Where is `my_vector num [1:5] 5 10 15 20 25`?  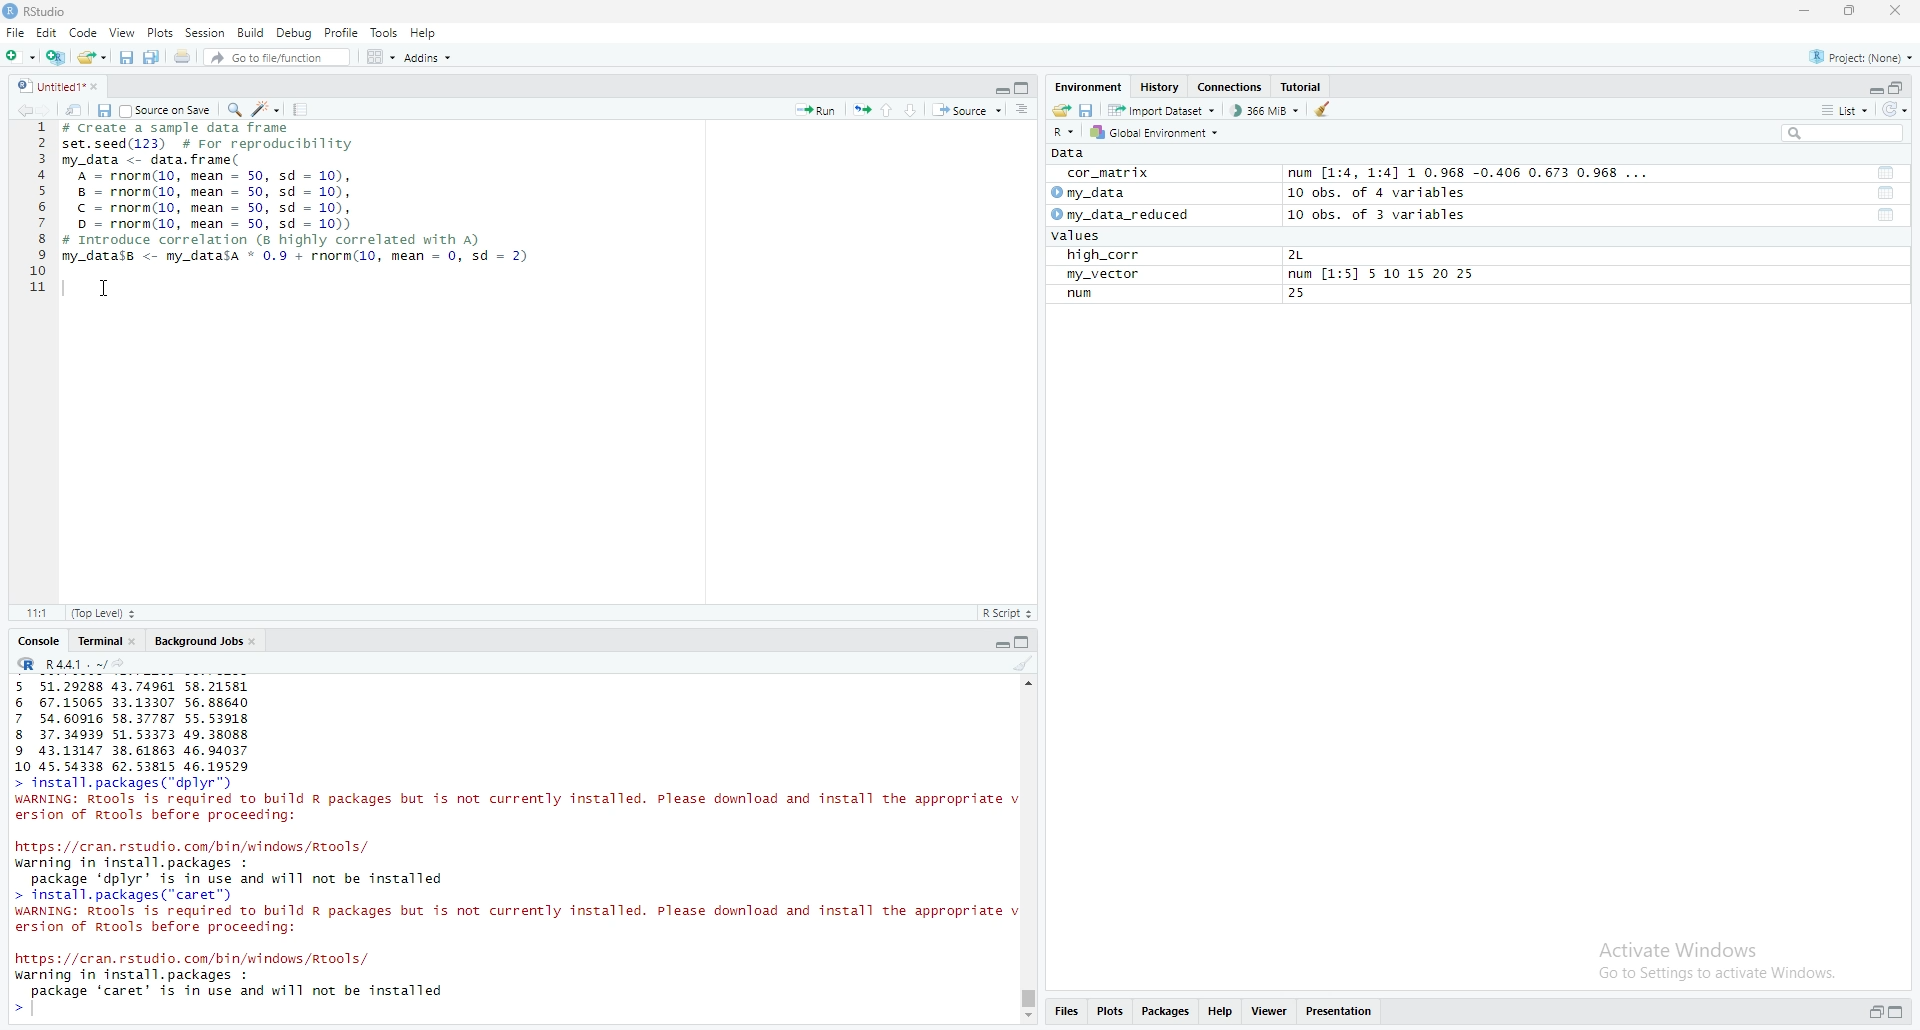
my_vector num [1:5] 5 10 15 20 25 is located at coordinates (1272, 275).